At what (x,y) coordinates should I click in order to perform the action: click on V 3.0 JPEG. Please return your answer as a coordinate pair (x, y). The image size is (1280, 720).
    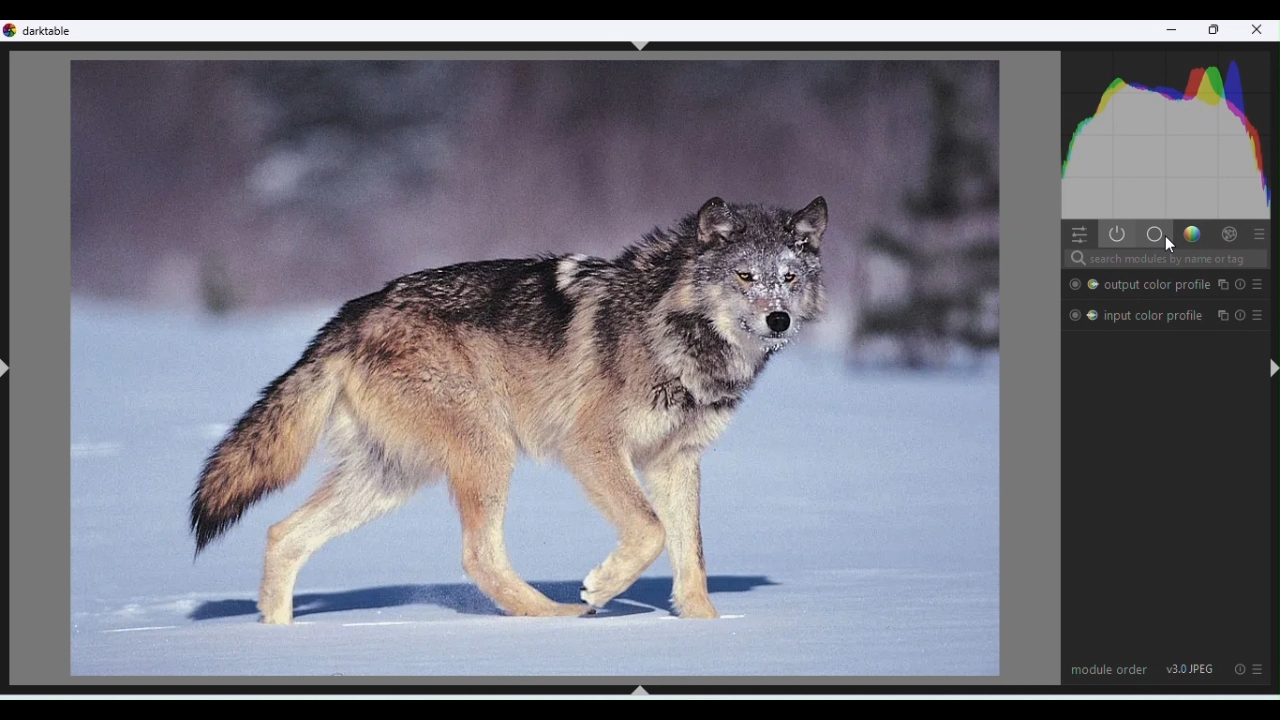
    Looking at the image, I should click on (1191, 668).